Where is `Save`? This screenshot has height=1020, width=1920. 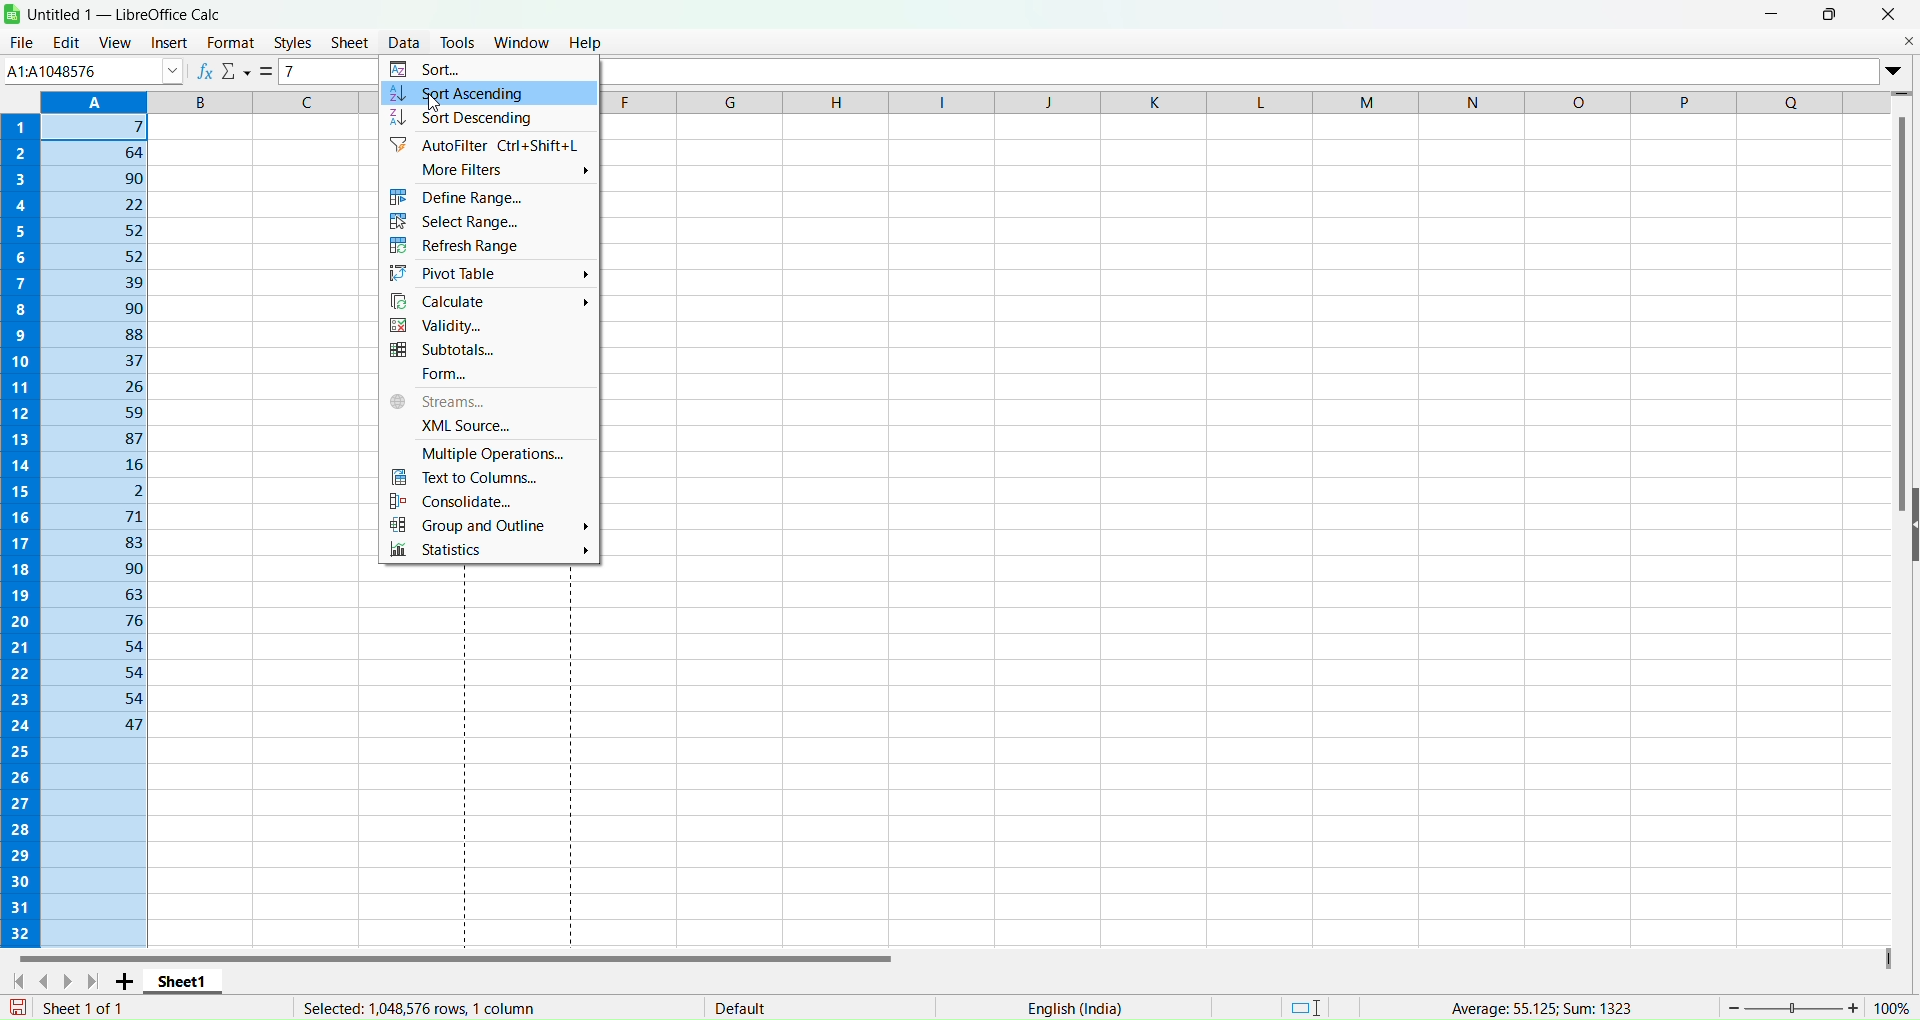 Save is located at coordinates (18, 1007).